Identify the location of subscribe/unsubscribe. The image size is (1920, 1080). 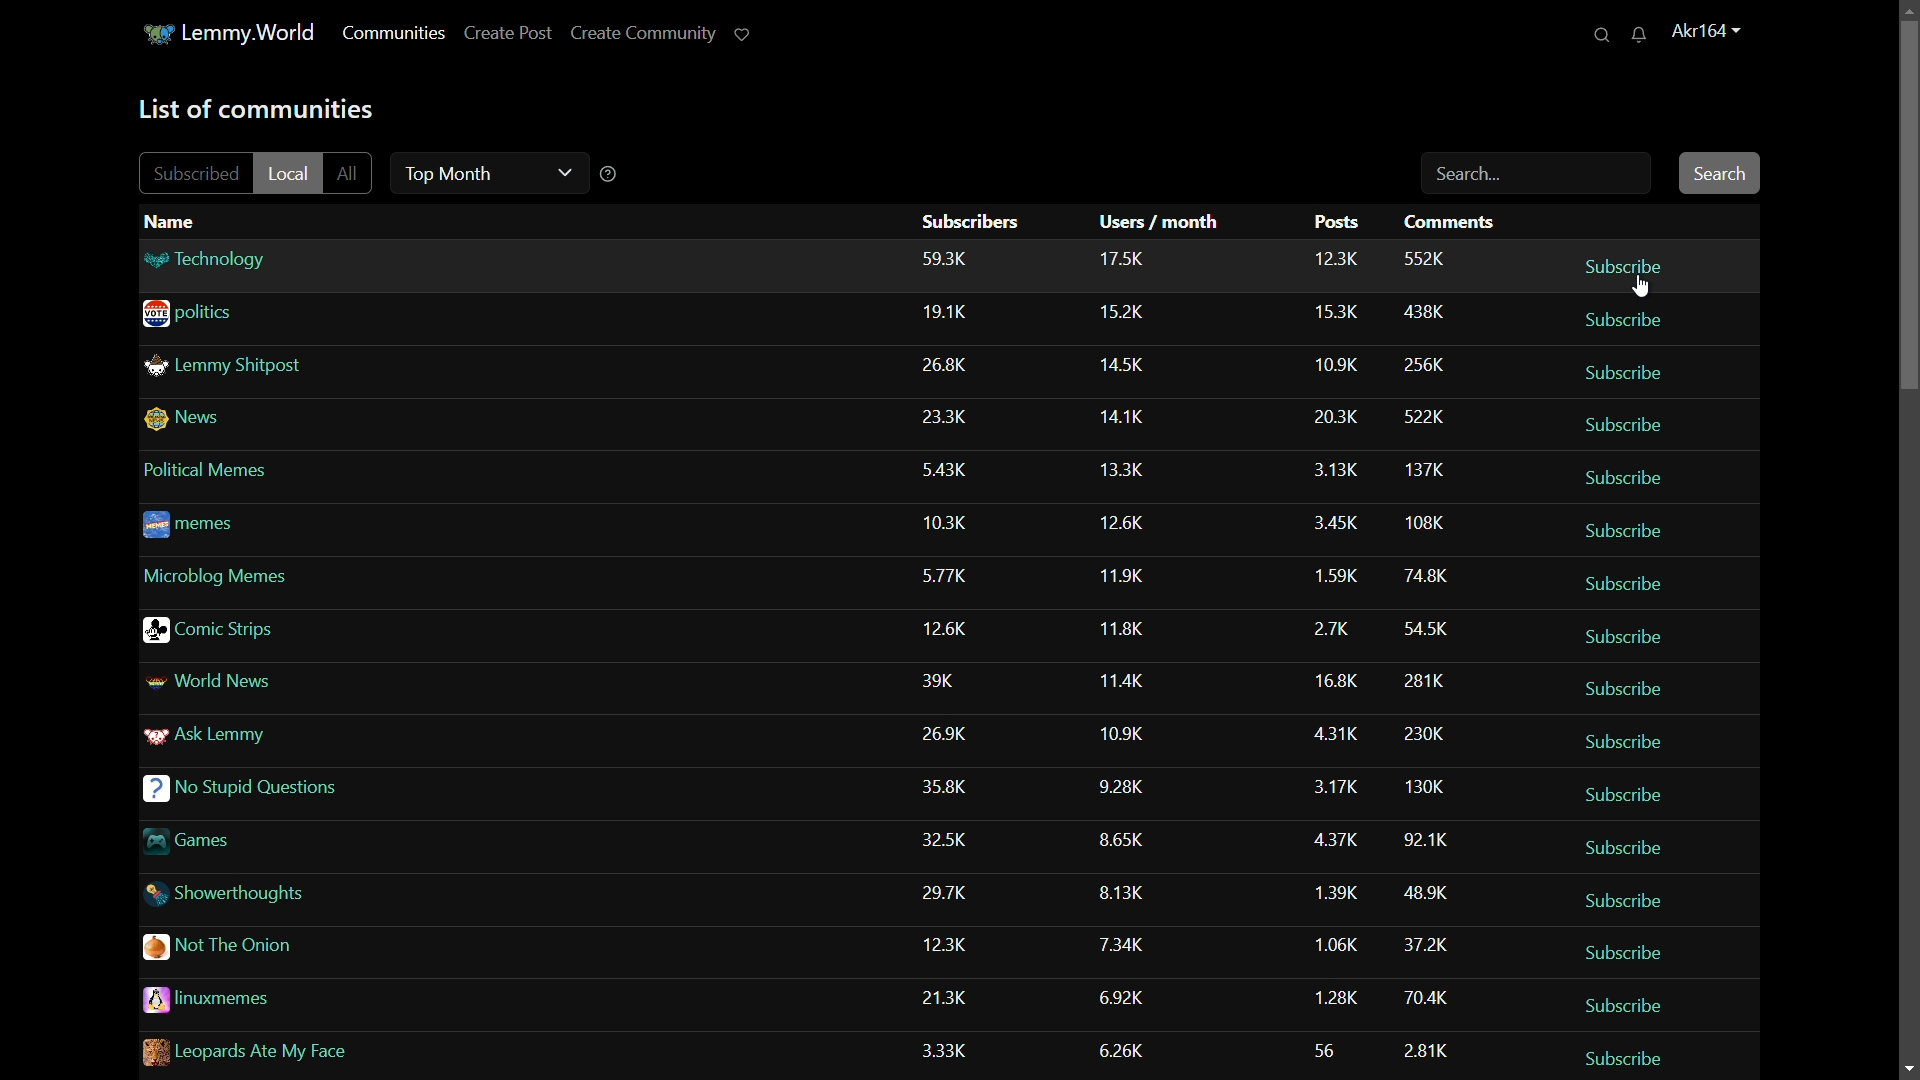
(1624, 951).